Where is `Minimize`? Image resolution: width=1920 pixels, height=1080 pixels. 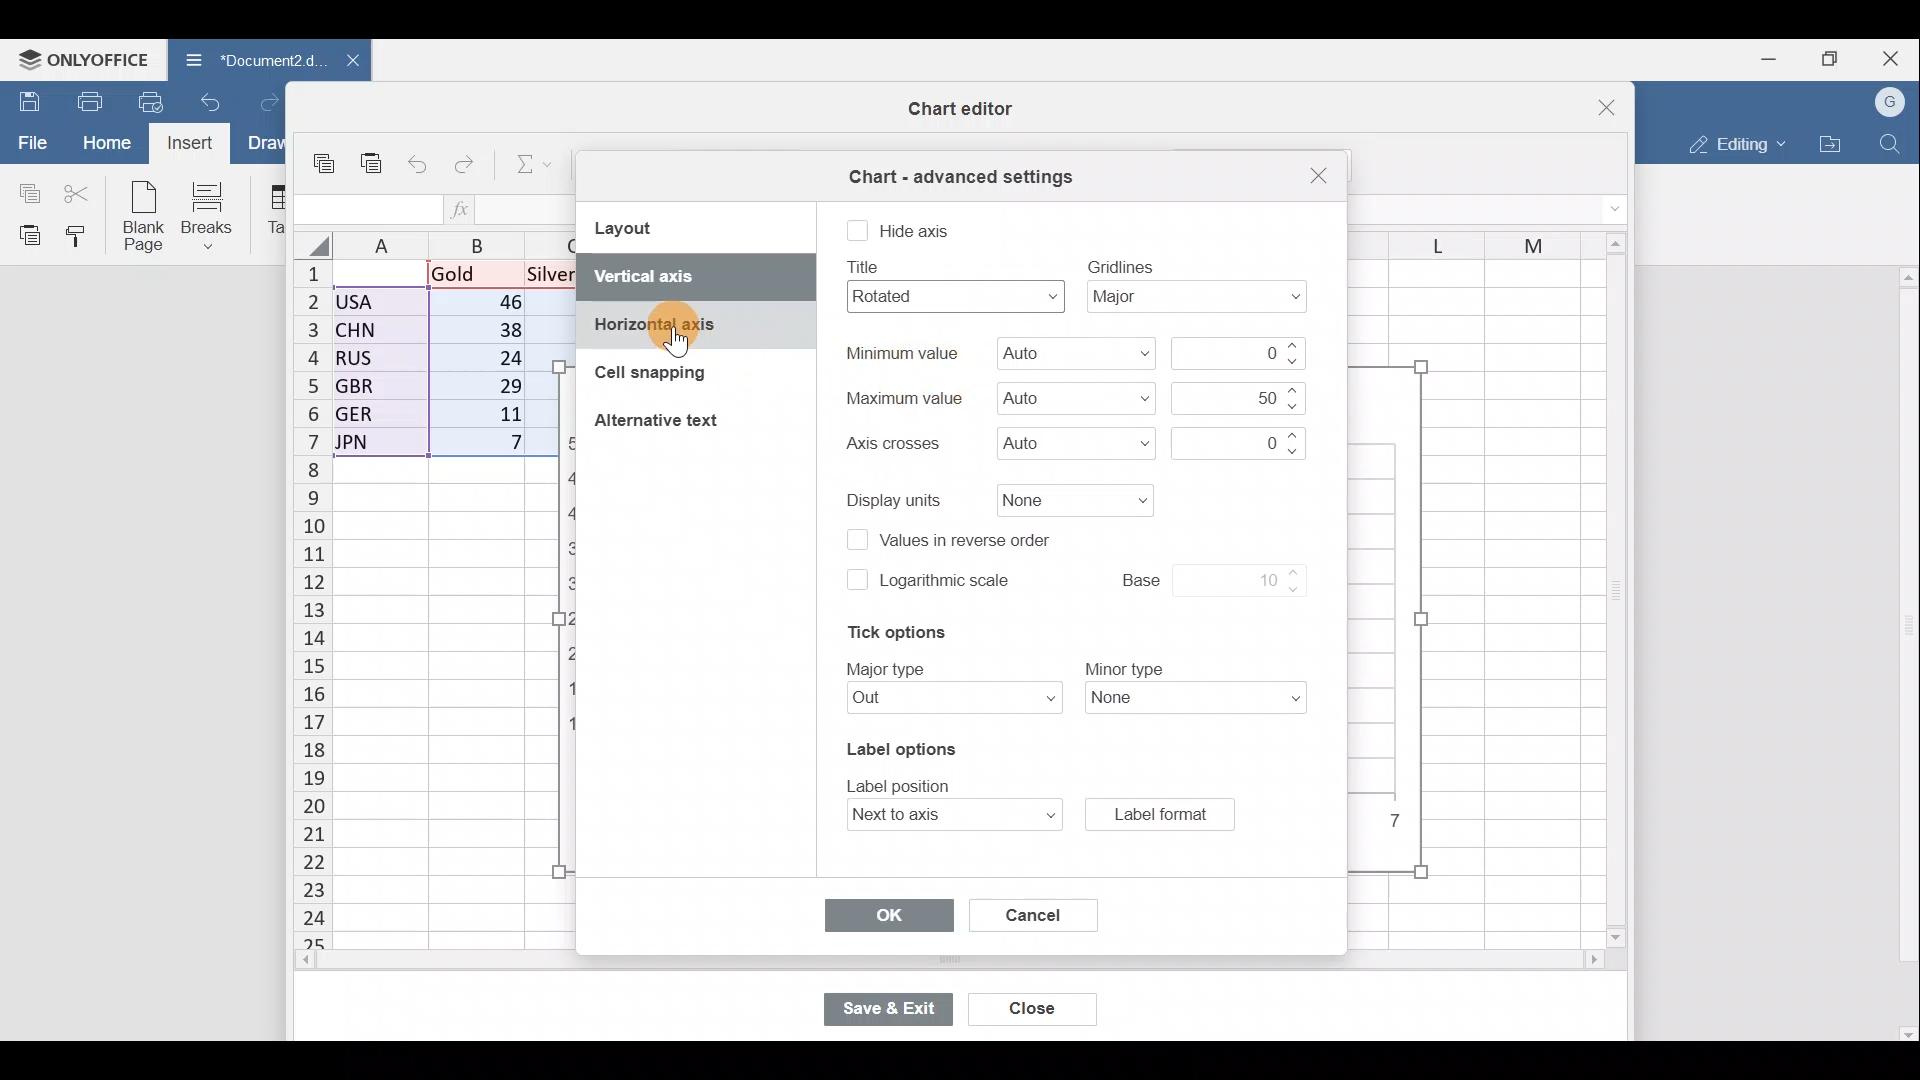 Minimize is located at coordinates (1763, 61).